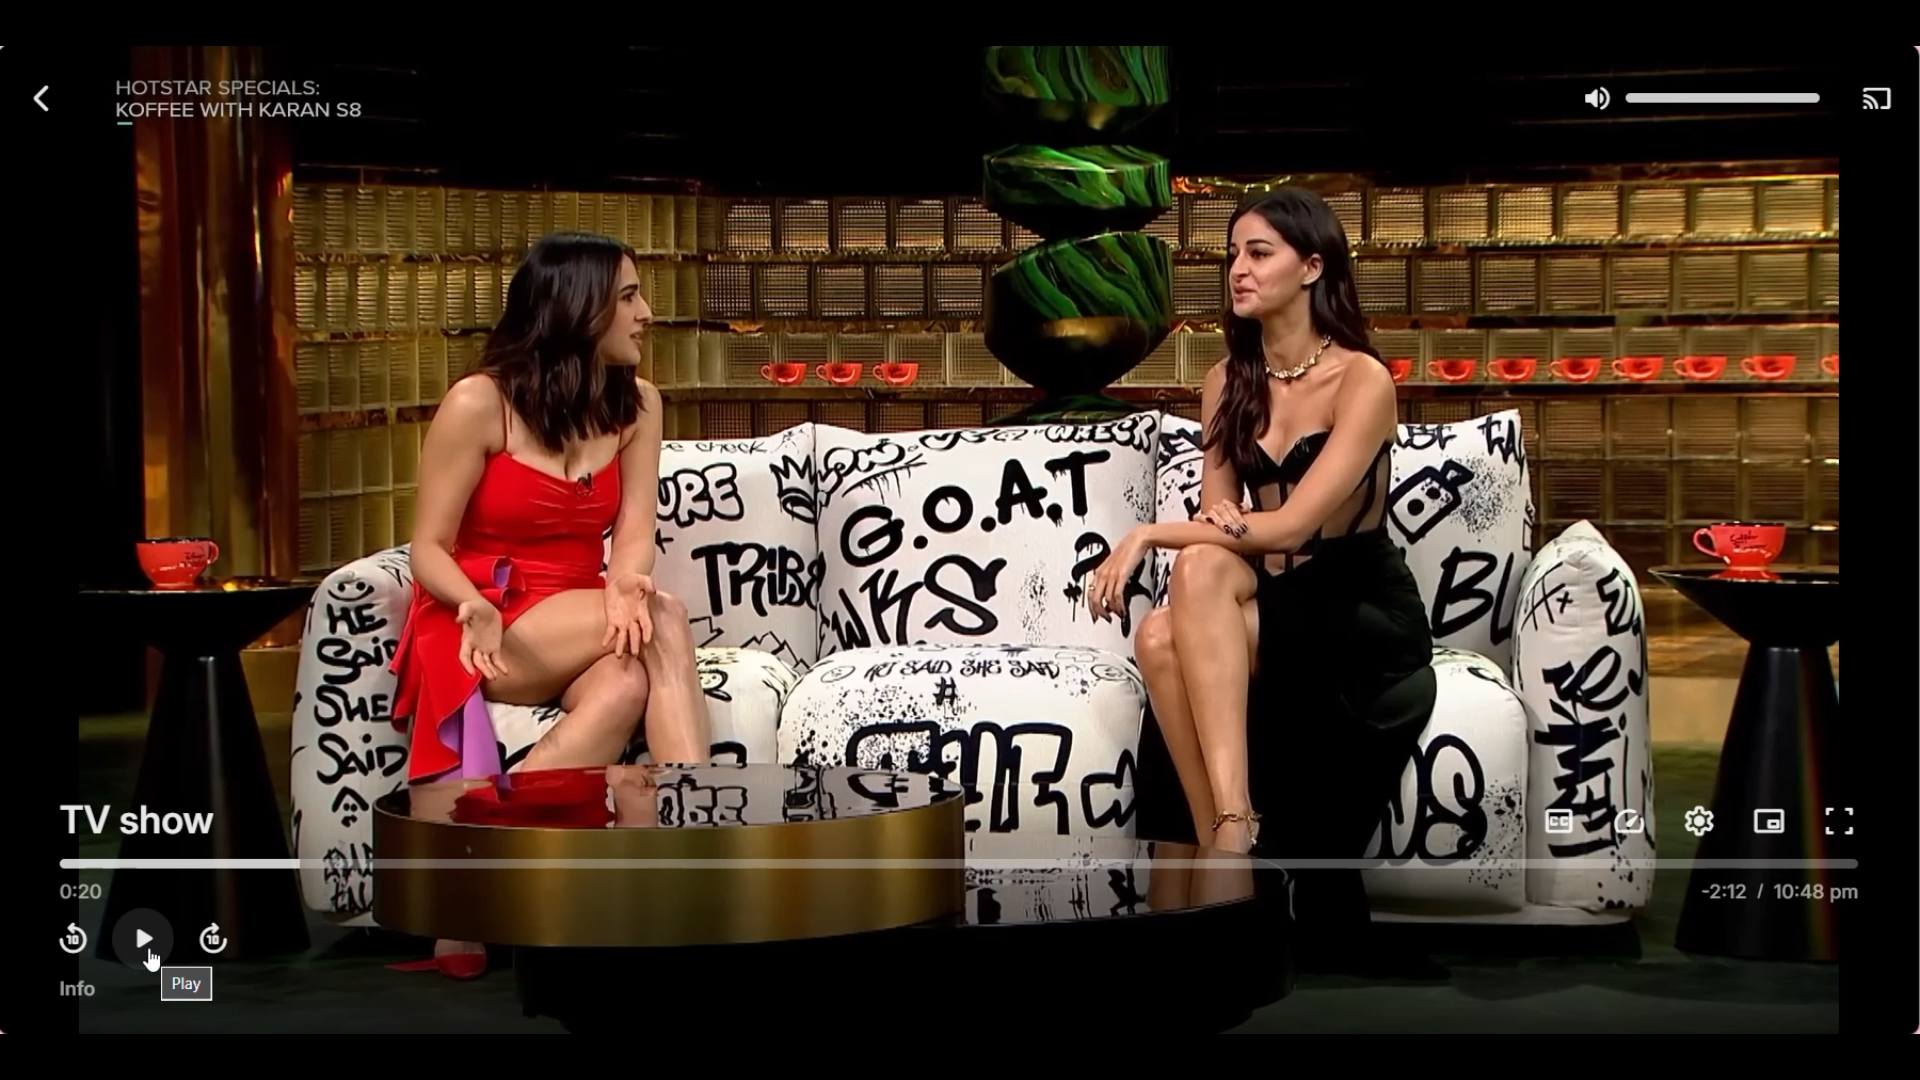 This screenshot has width=1920, height=1080. I want to click on Episode details, so click(240, 100).